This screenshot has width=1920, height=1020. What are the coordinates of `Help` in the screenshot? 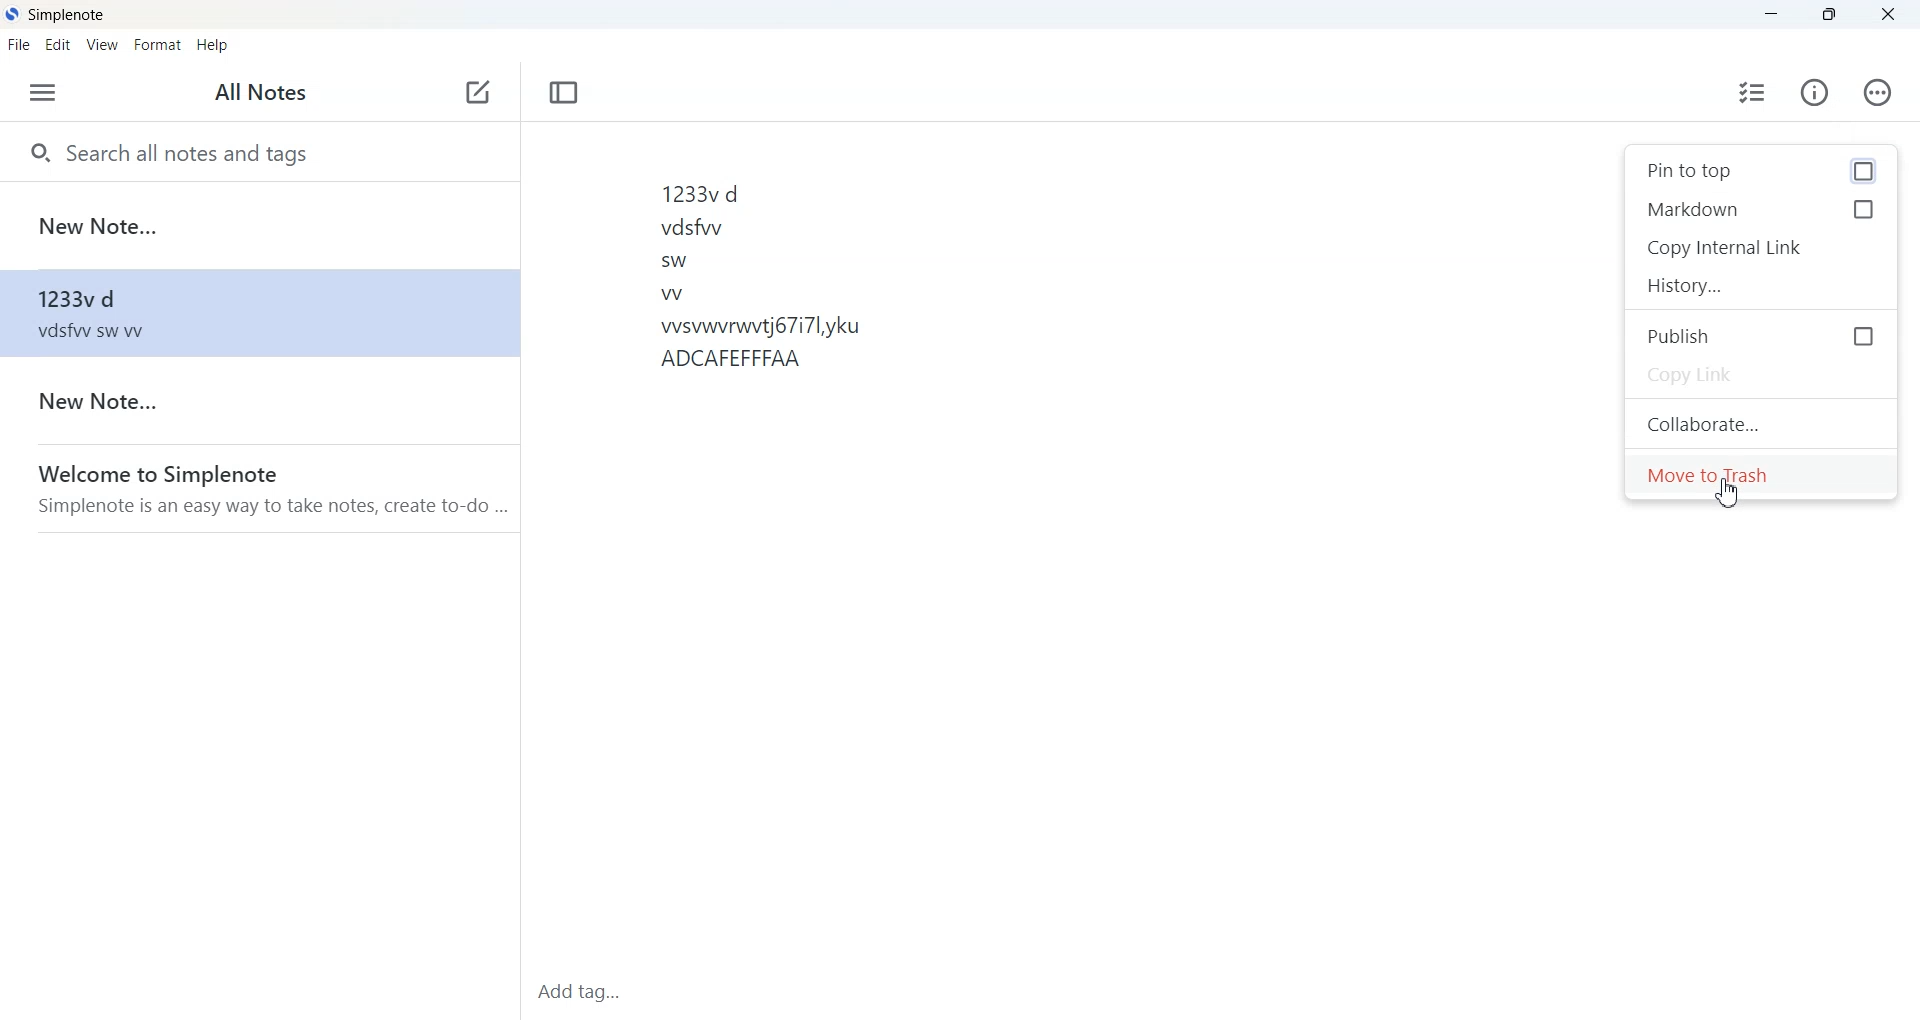 It's located at (215, 46).